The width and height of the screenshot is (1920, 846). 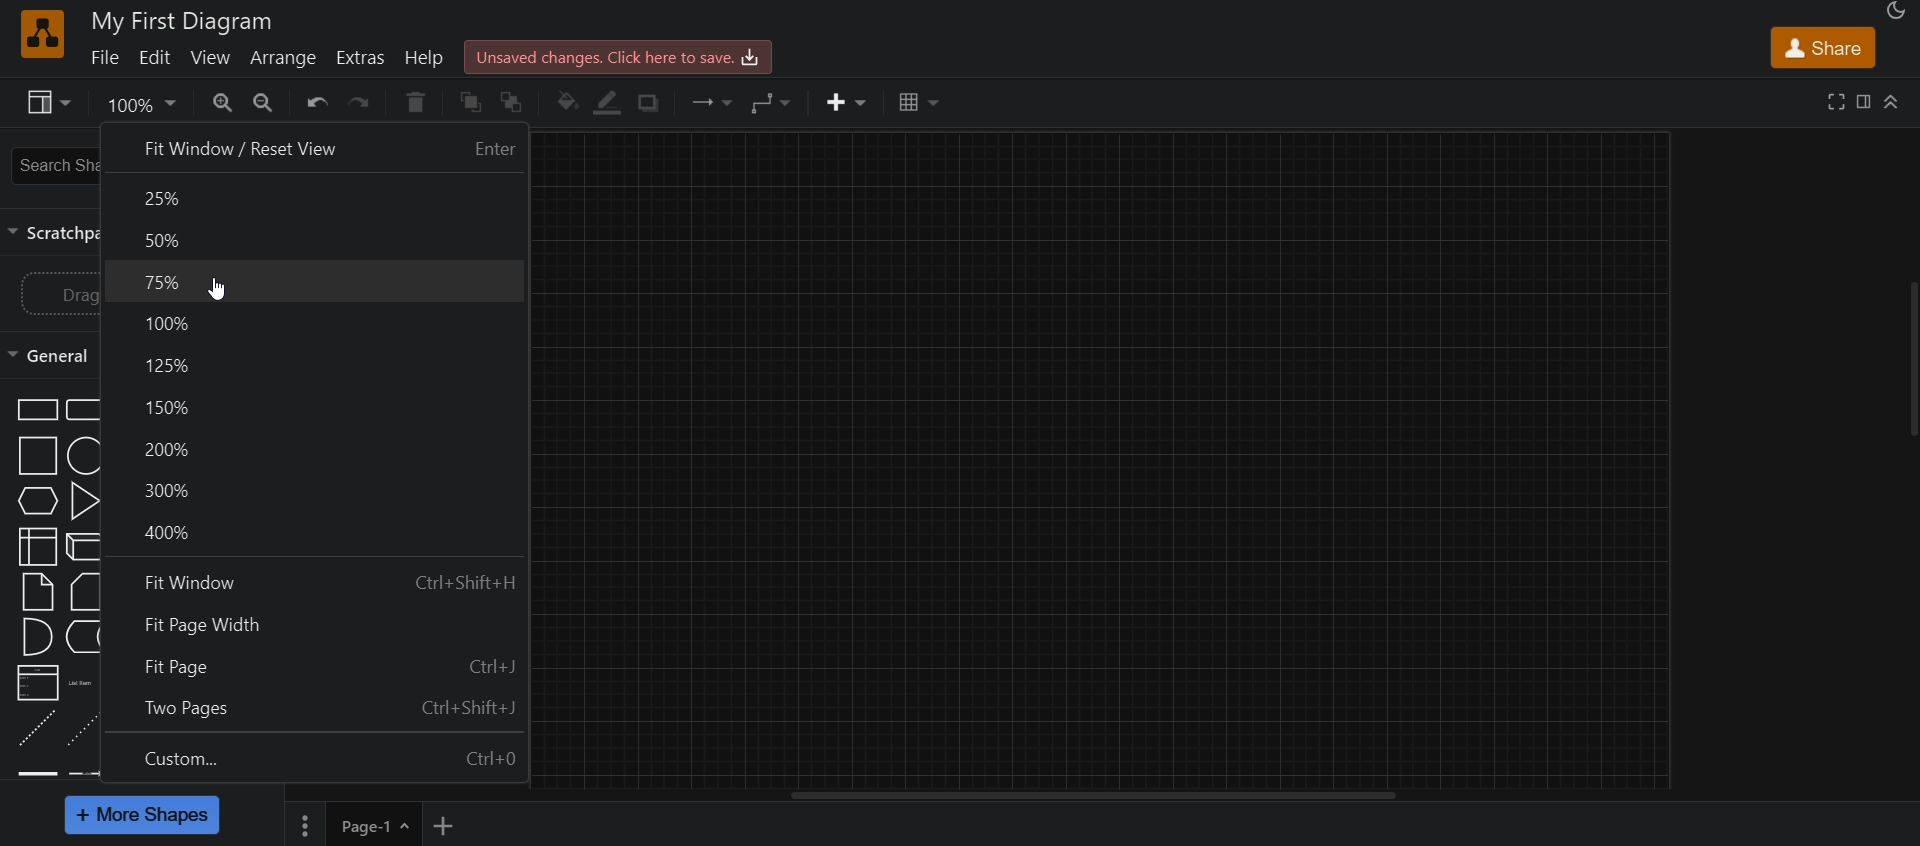 I want to click on collapse/expand, so click(x=1895, y=102).